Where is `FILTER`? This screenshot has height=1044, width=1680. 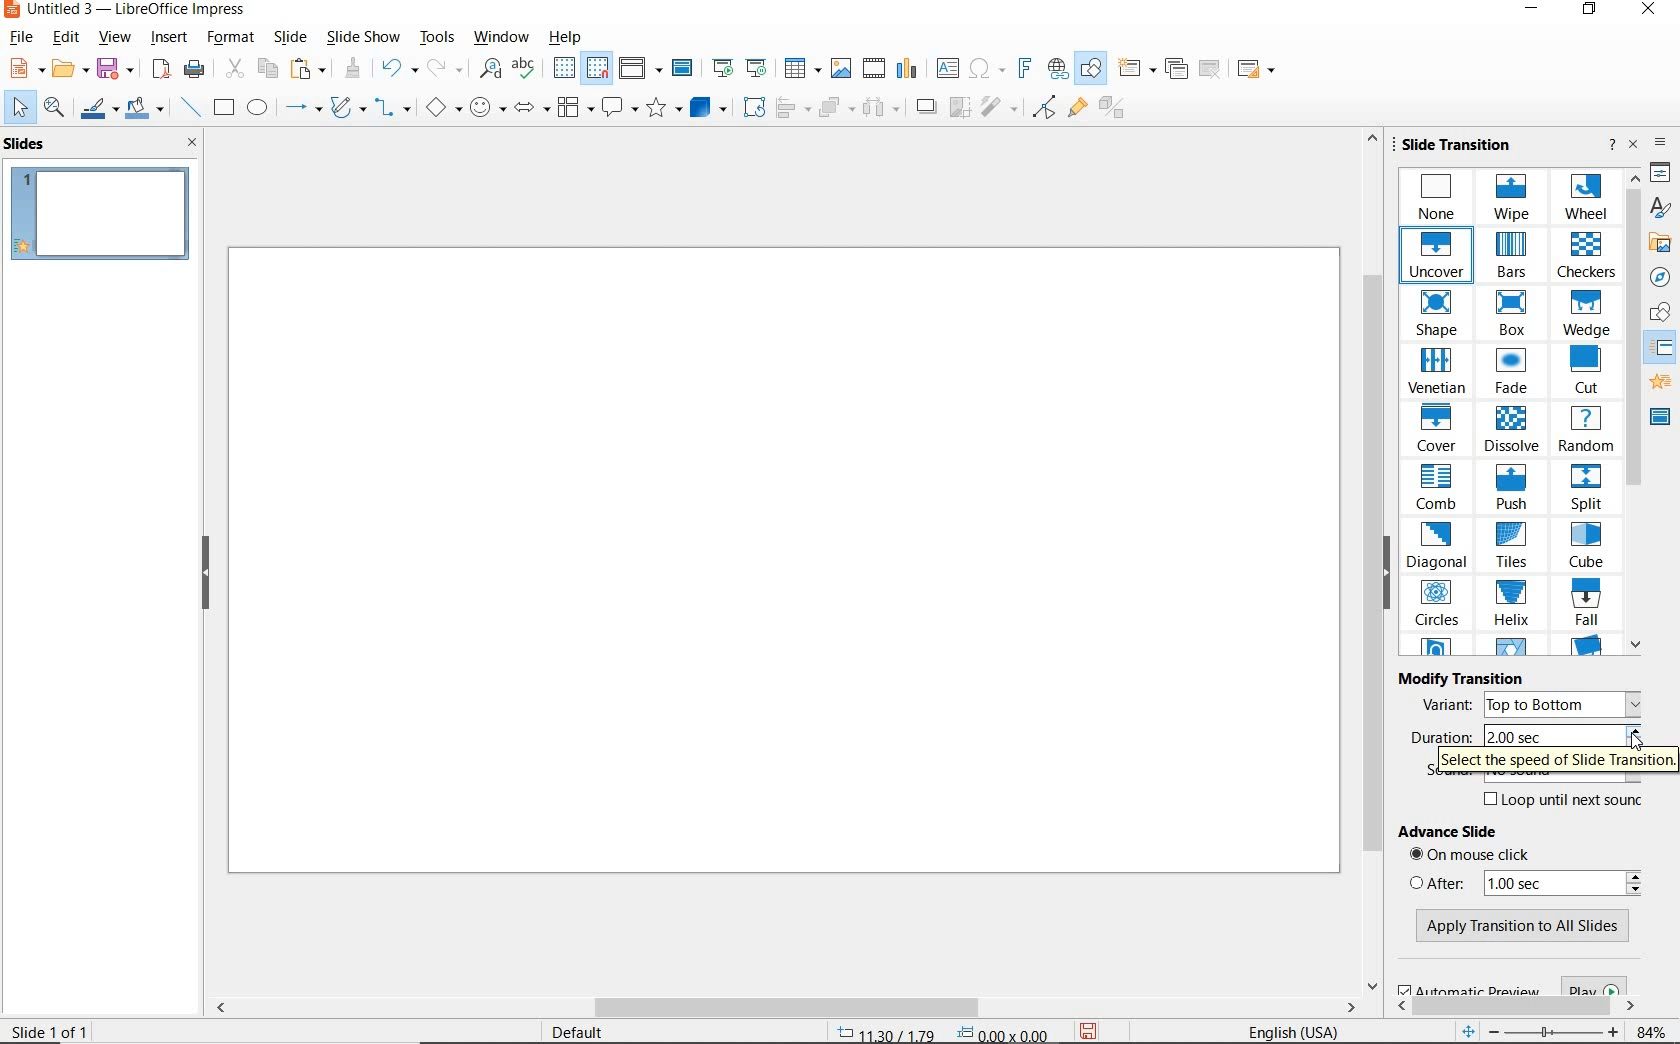
FILTER is located at coordinates (999, 109).